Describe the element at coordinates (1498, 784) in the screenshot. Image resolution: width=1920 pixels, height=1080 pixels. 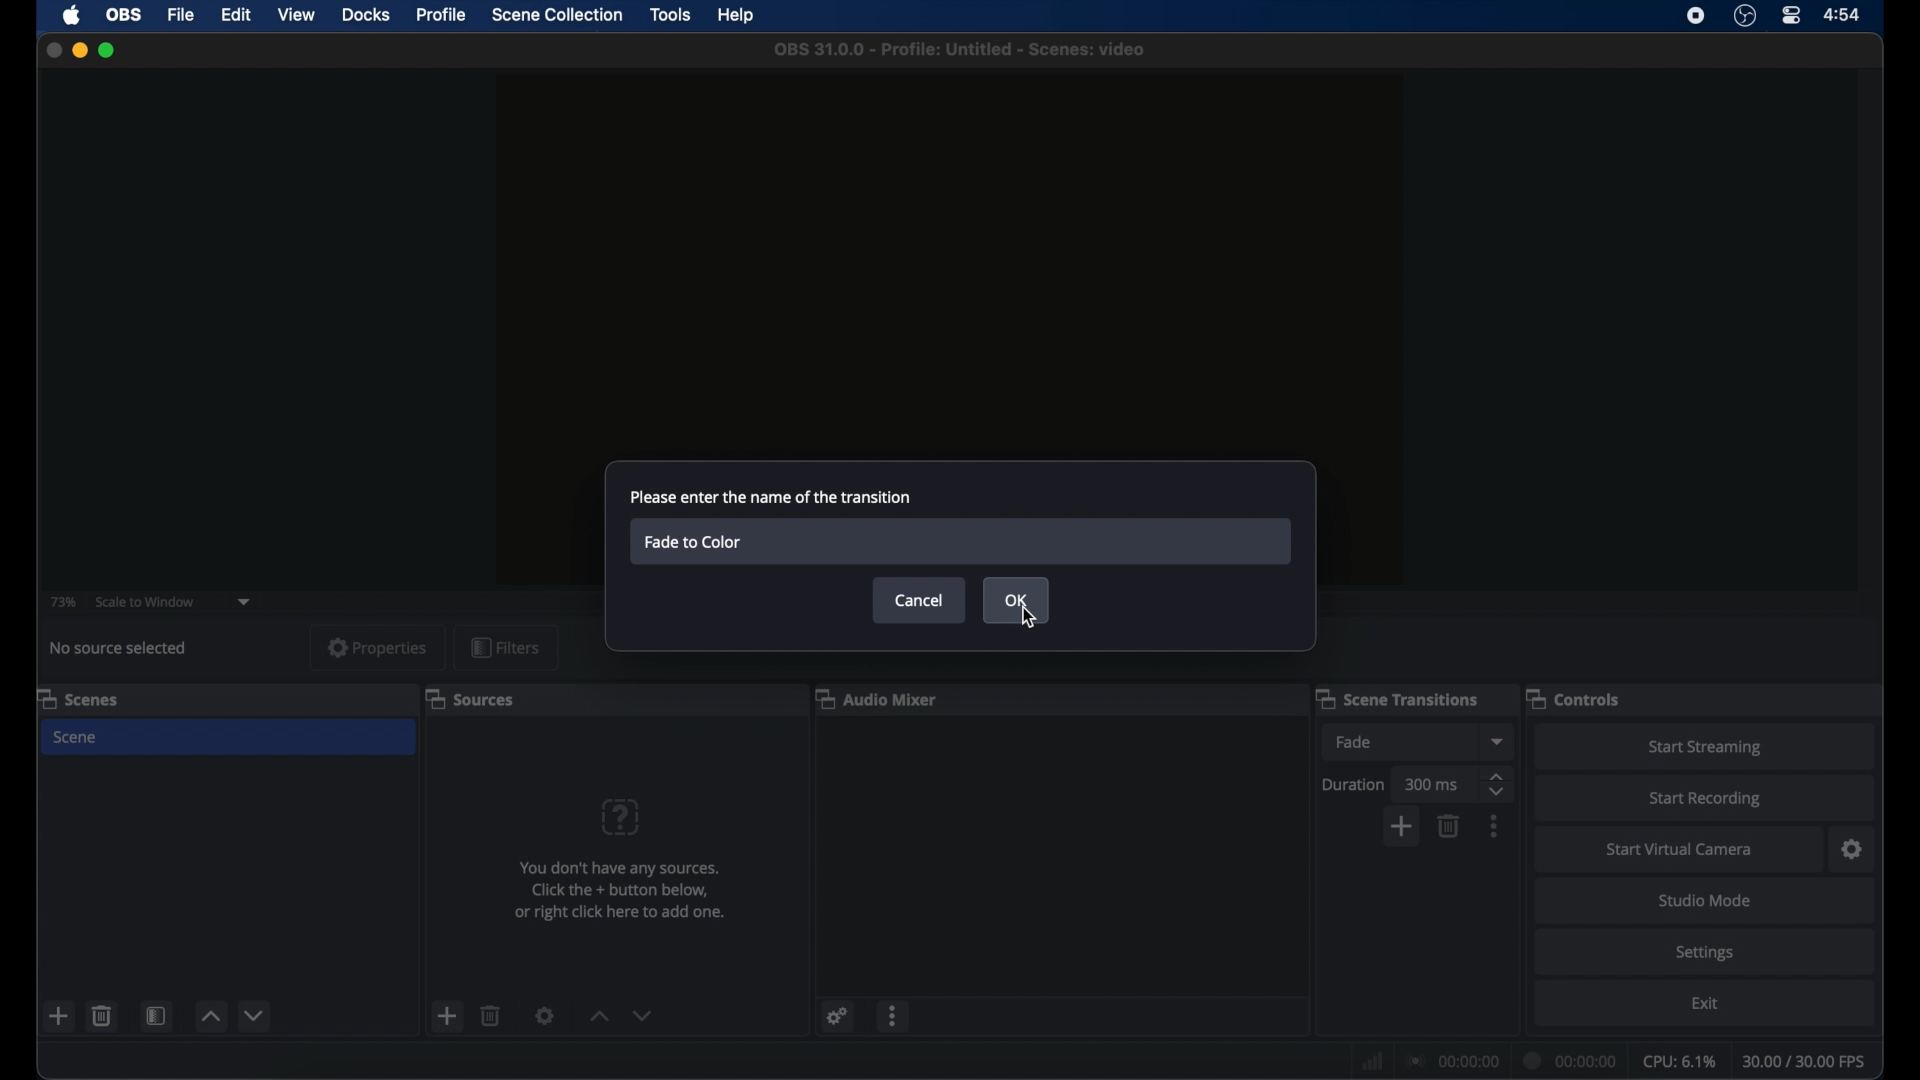
I see `stepper buttons` at that location.